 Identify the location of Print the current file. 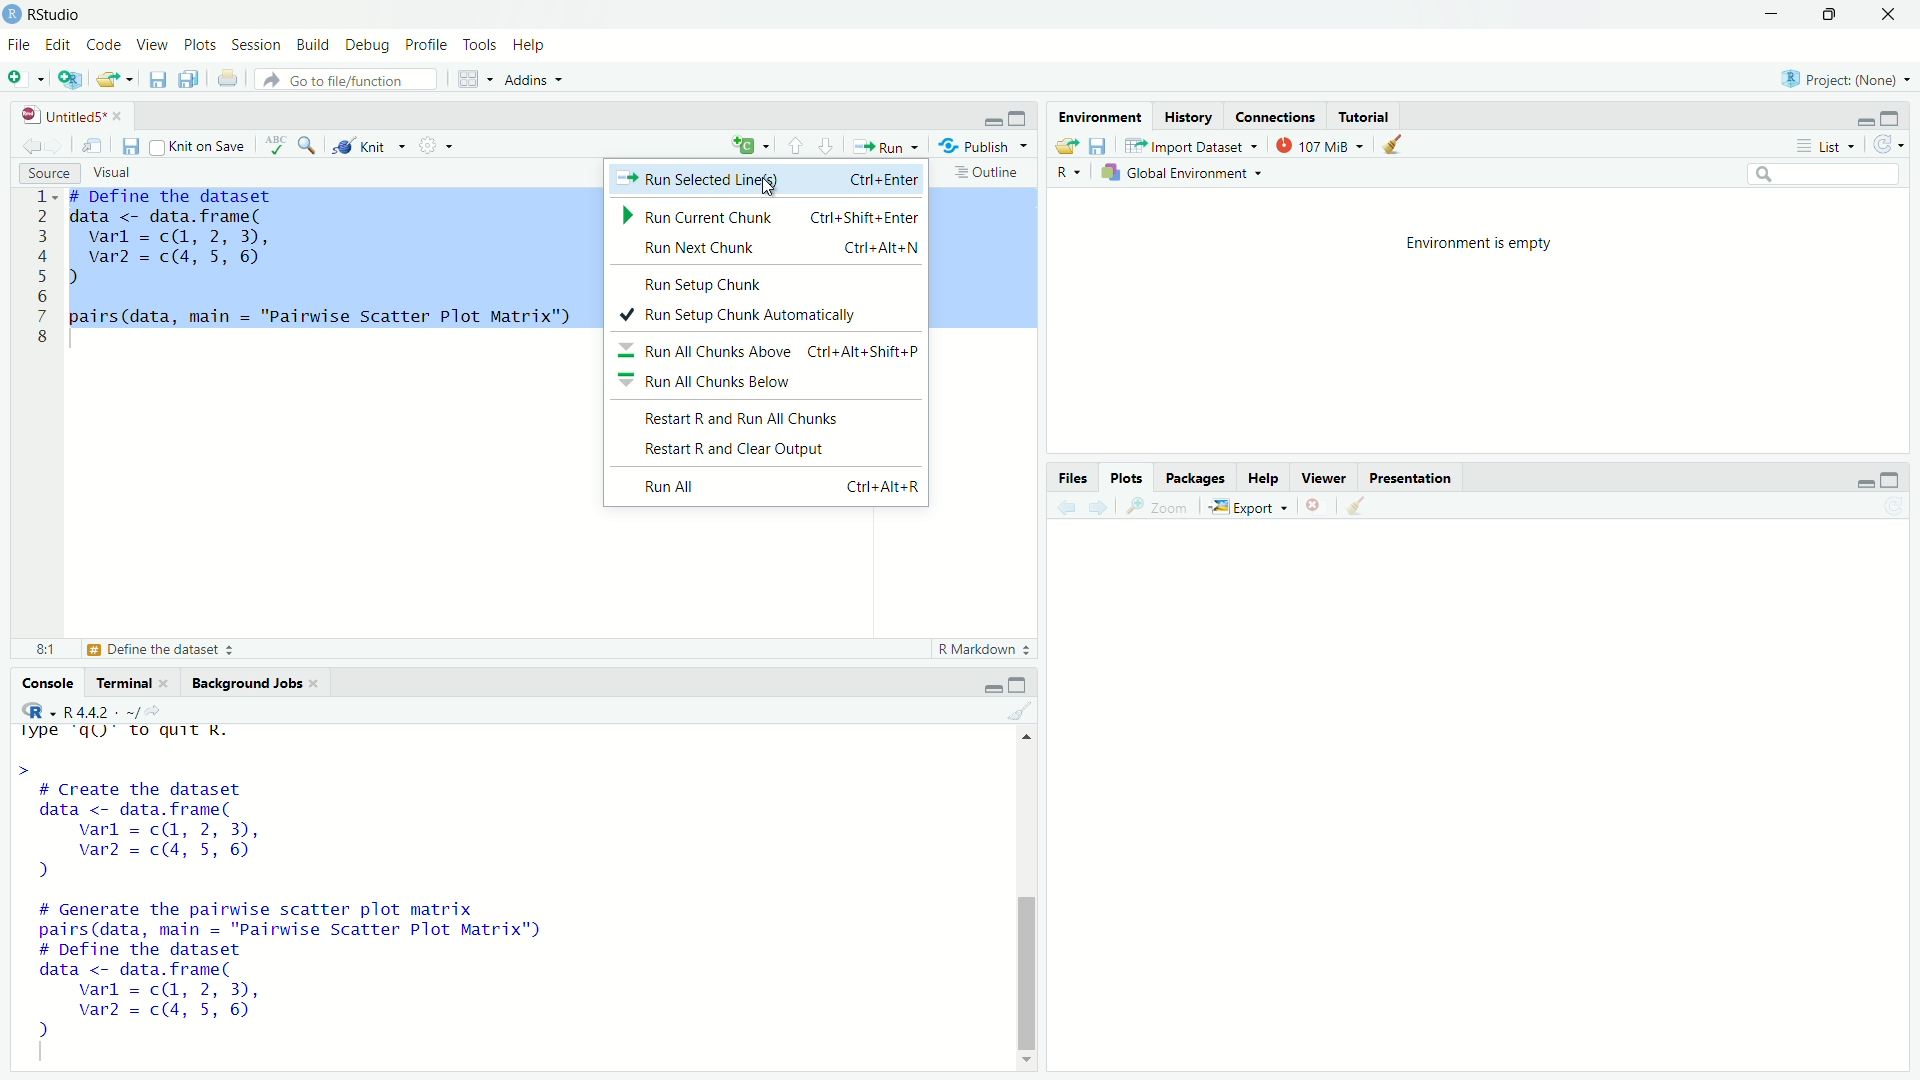
(227, 76).